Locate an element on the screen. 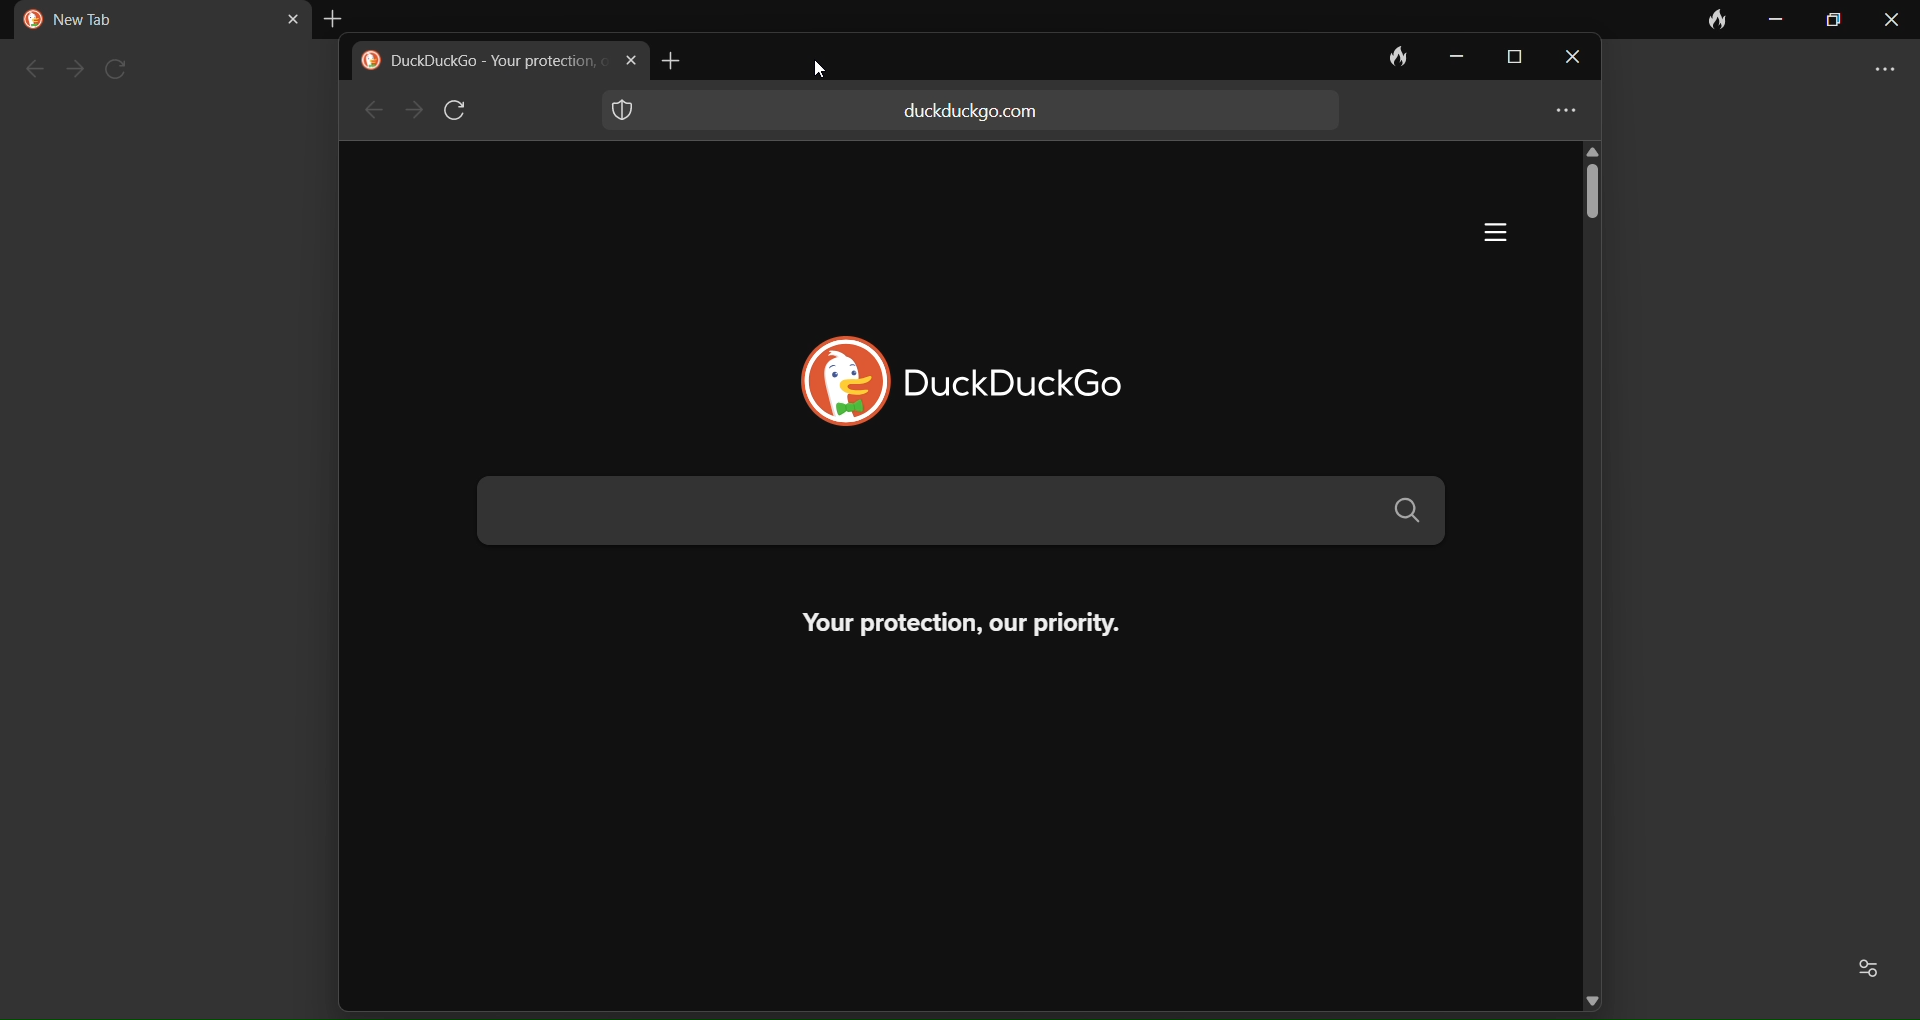  back is located at coordinates (369, 111).